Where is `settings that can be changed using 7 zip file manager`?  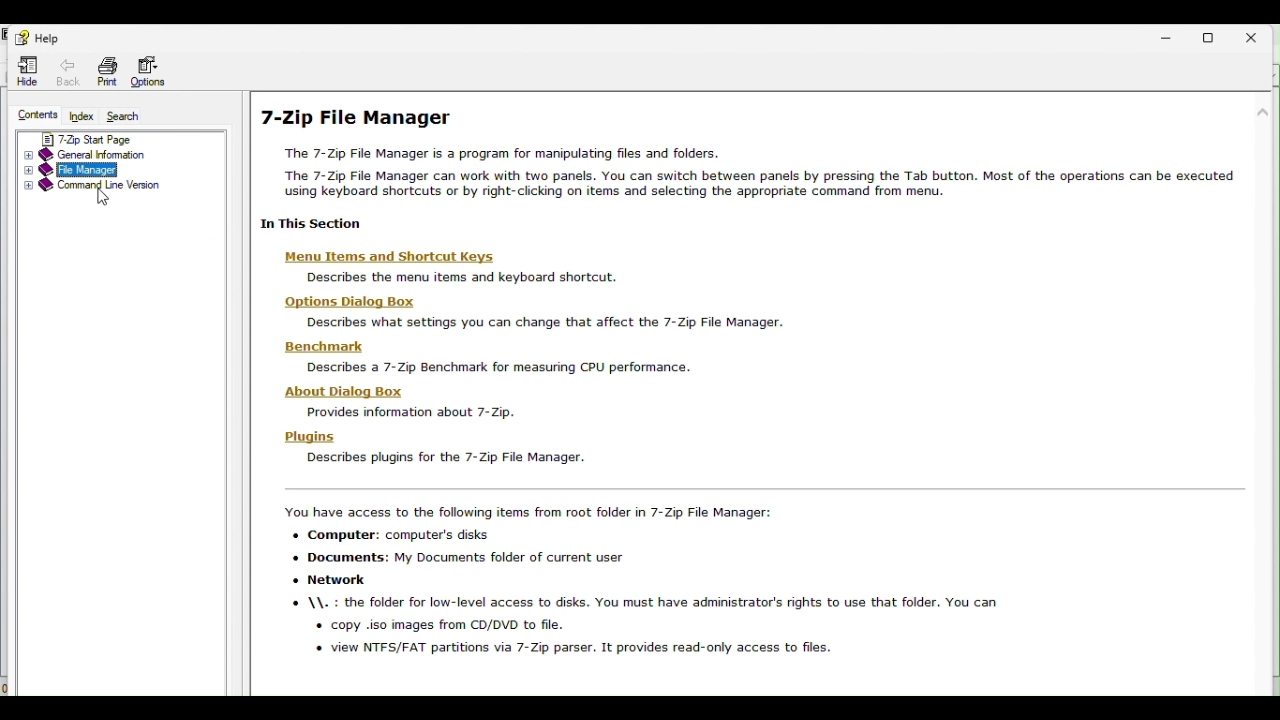 settings that can be changed using 7 zip file manager is located at coordinates (547, 322).